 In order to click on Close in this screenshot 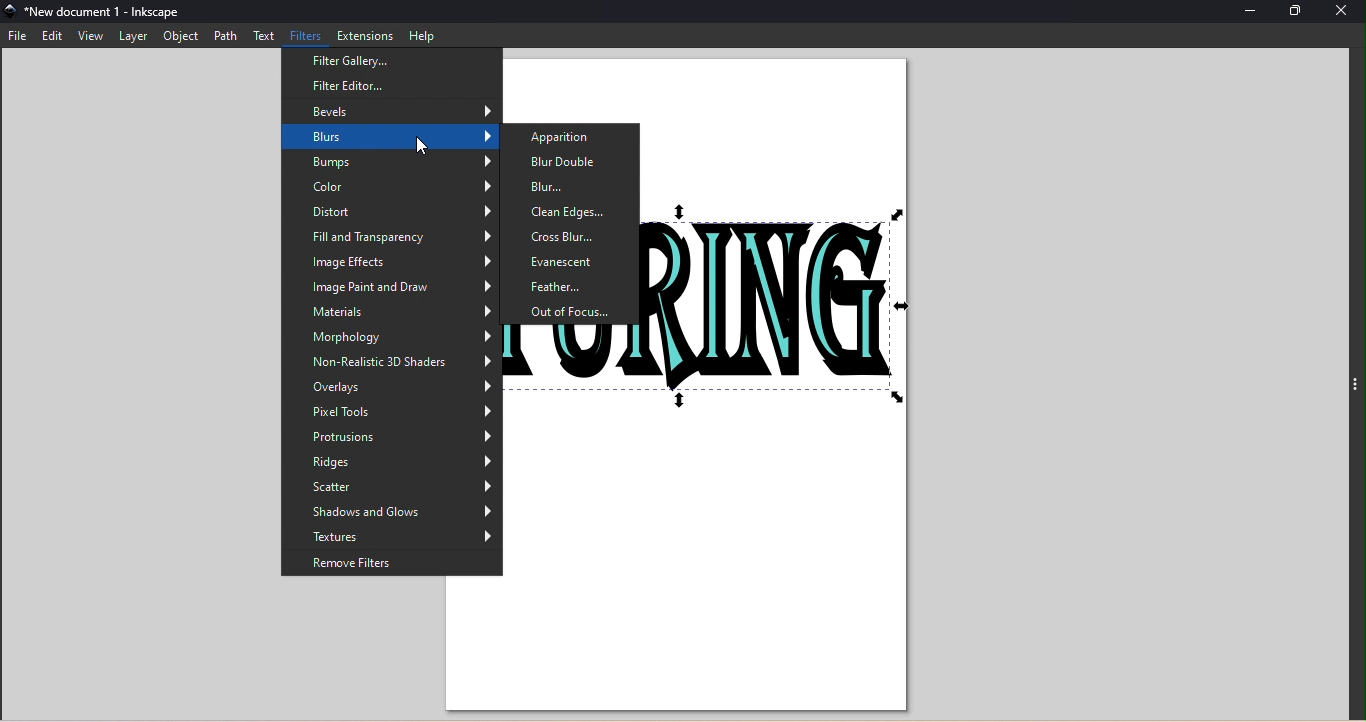, I will do `click(1343, 14)`.